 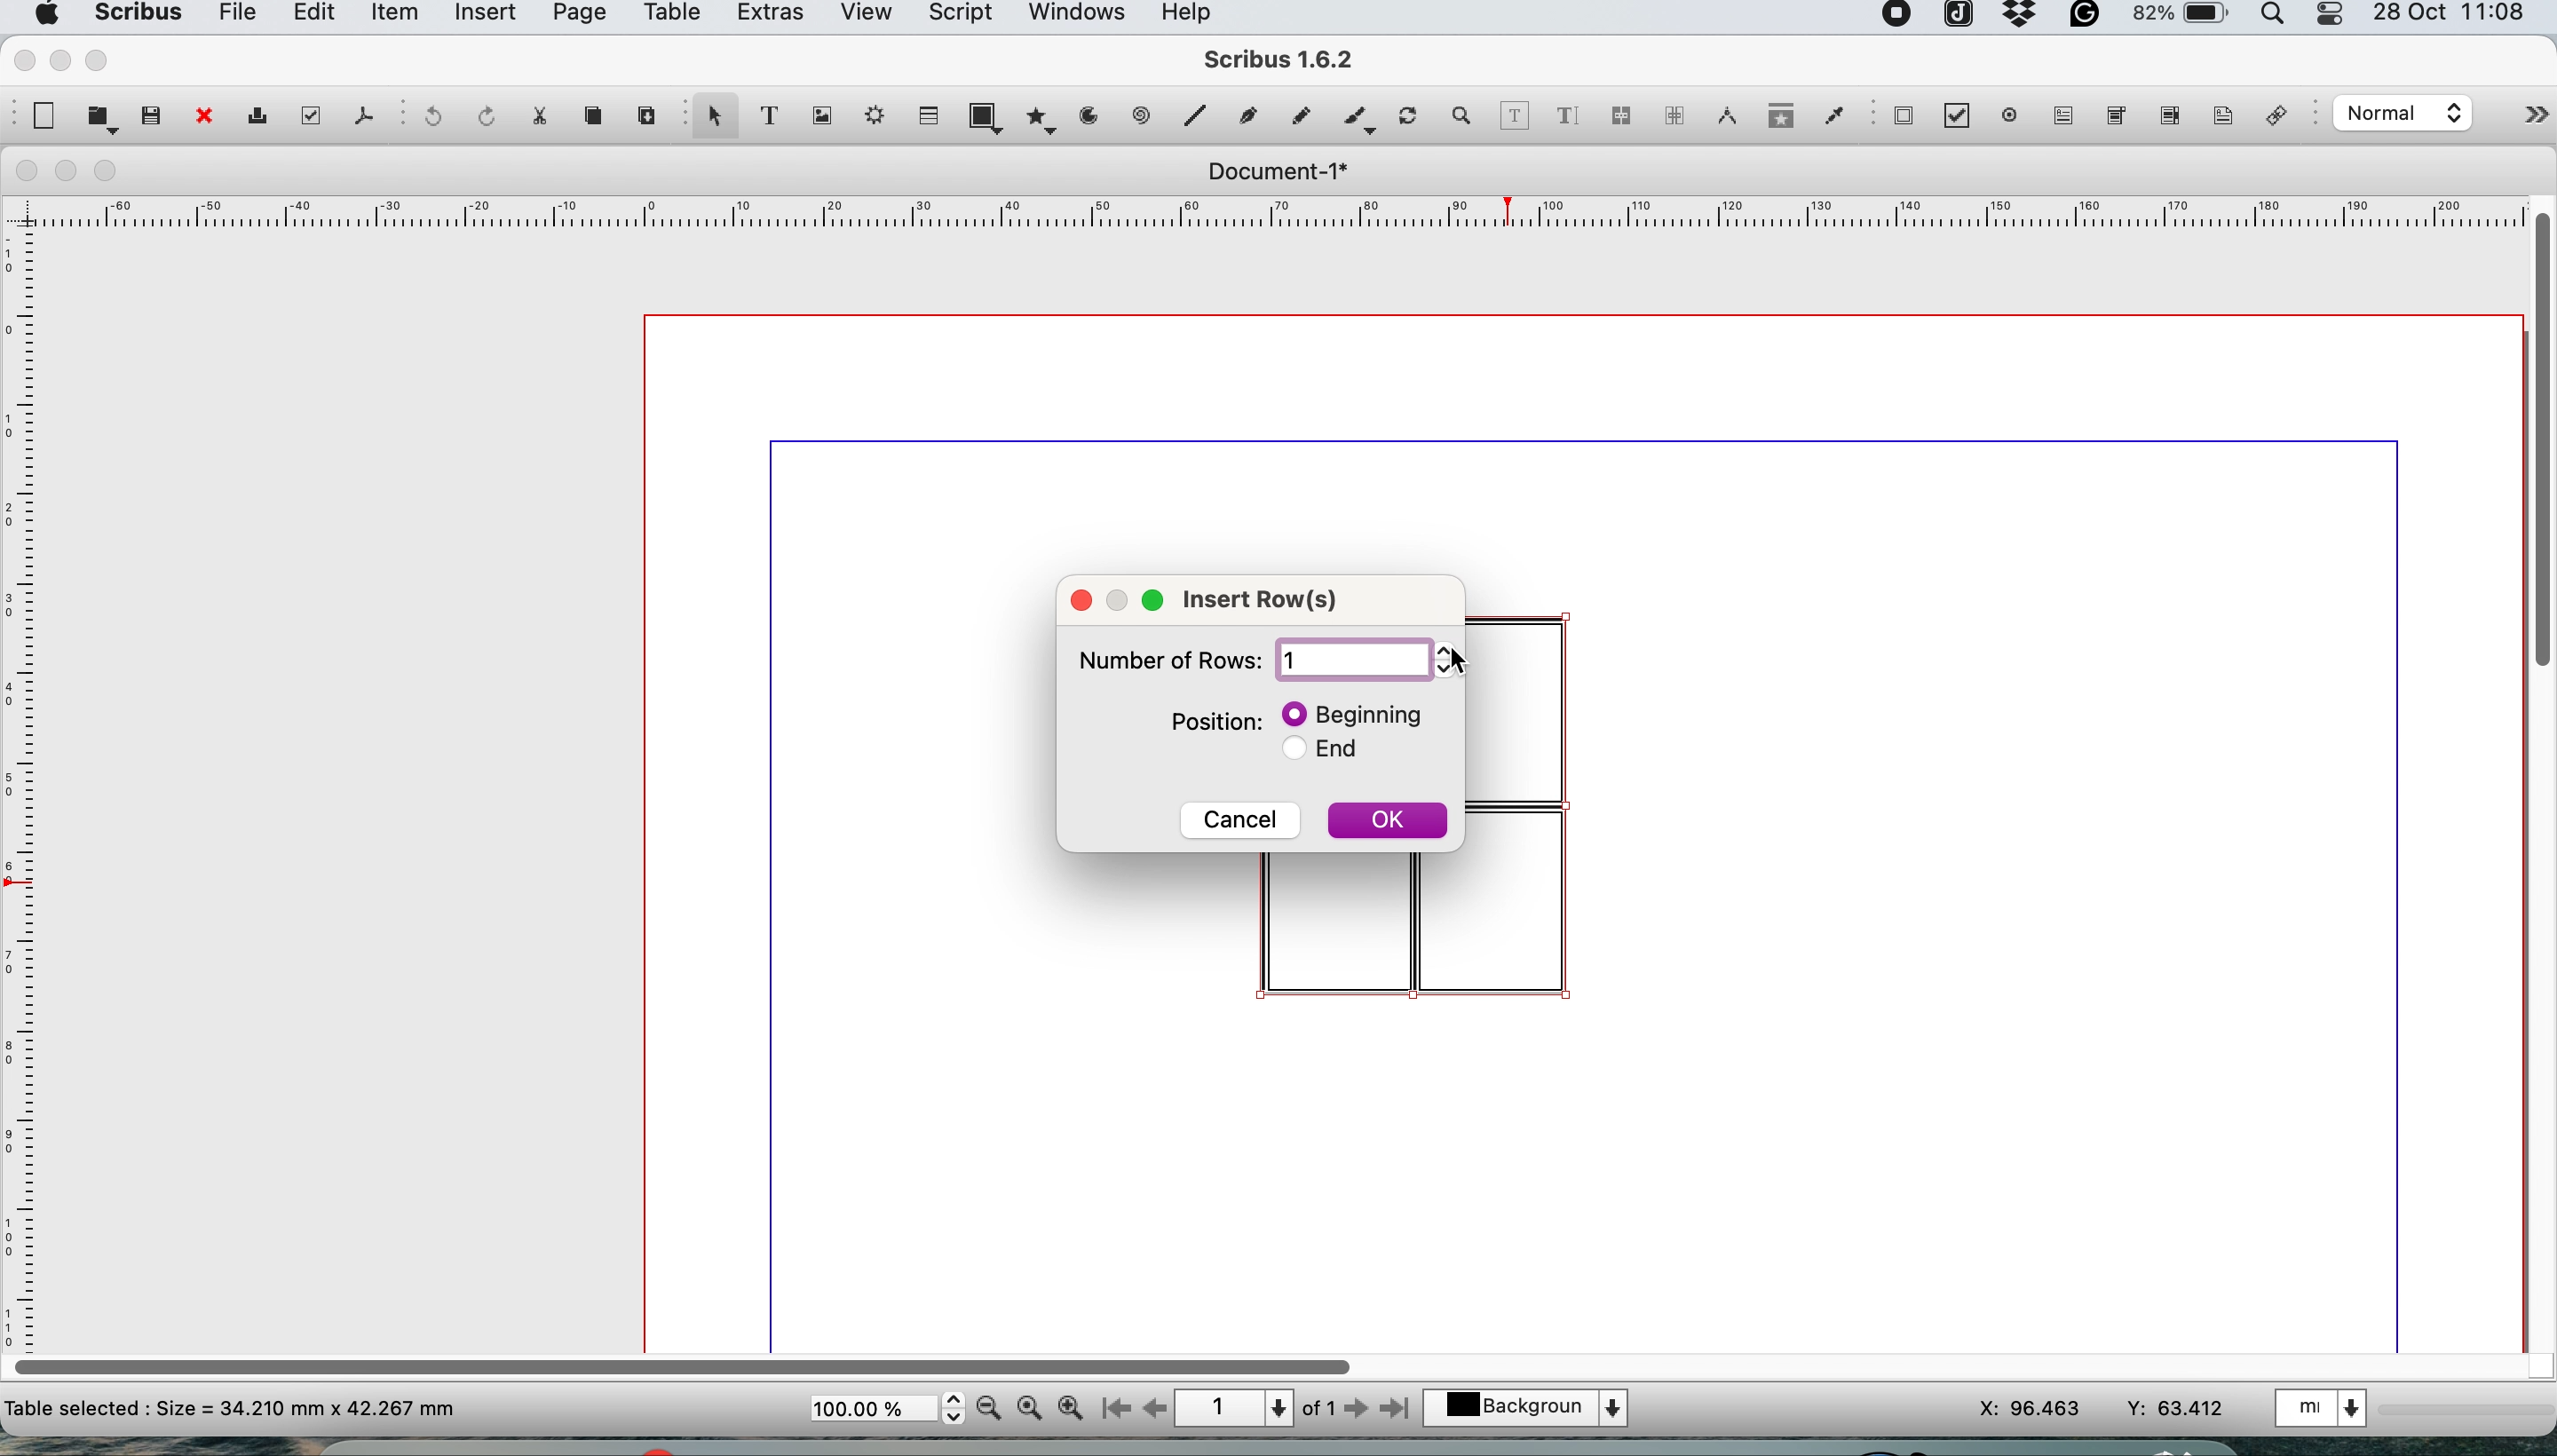 I want to click on edit, so click(x=310, y=16).